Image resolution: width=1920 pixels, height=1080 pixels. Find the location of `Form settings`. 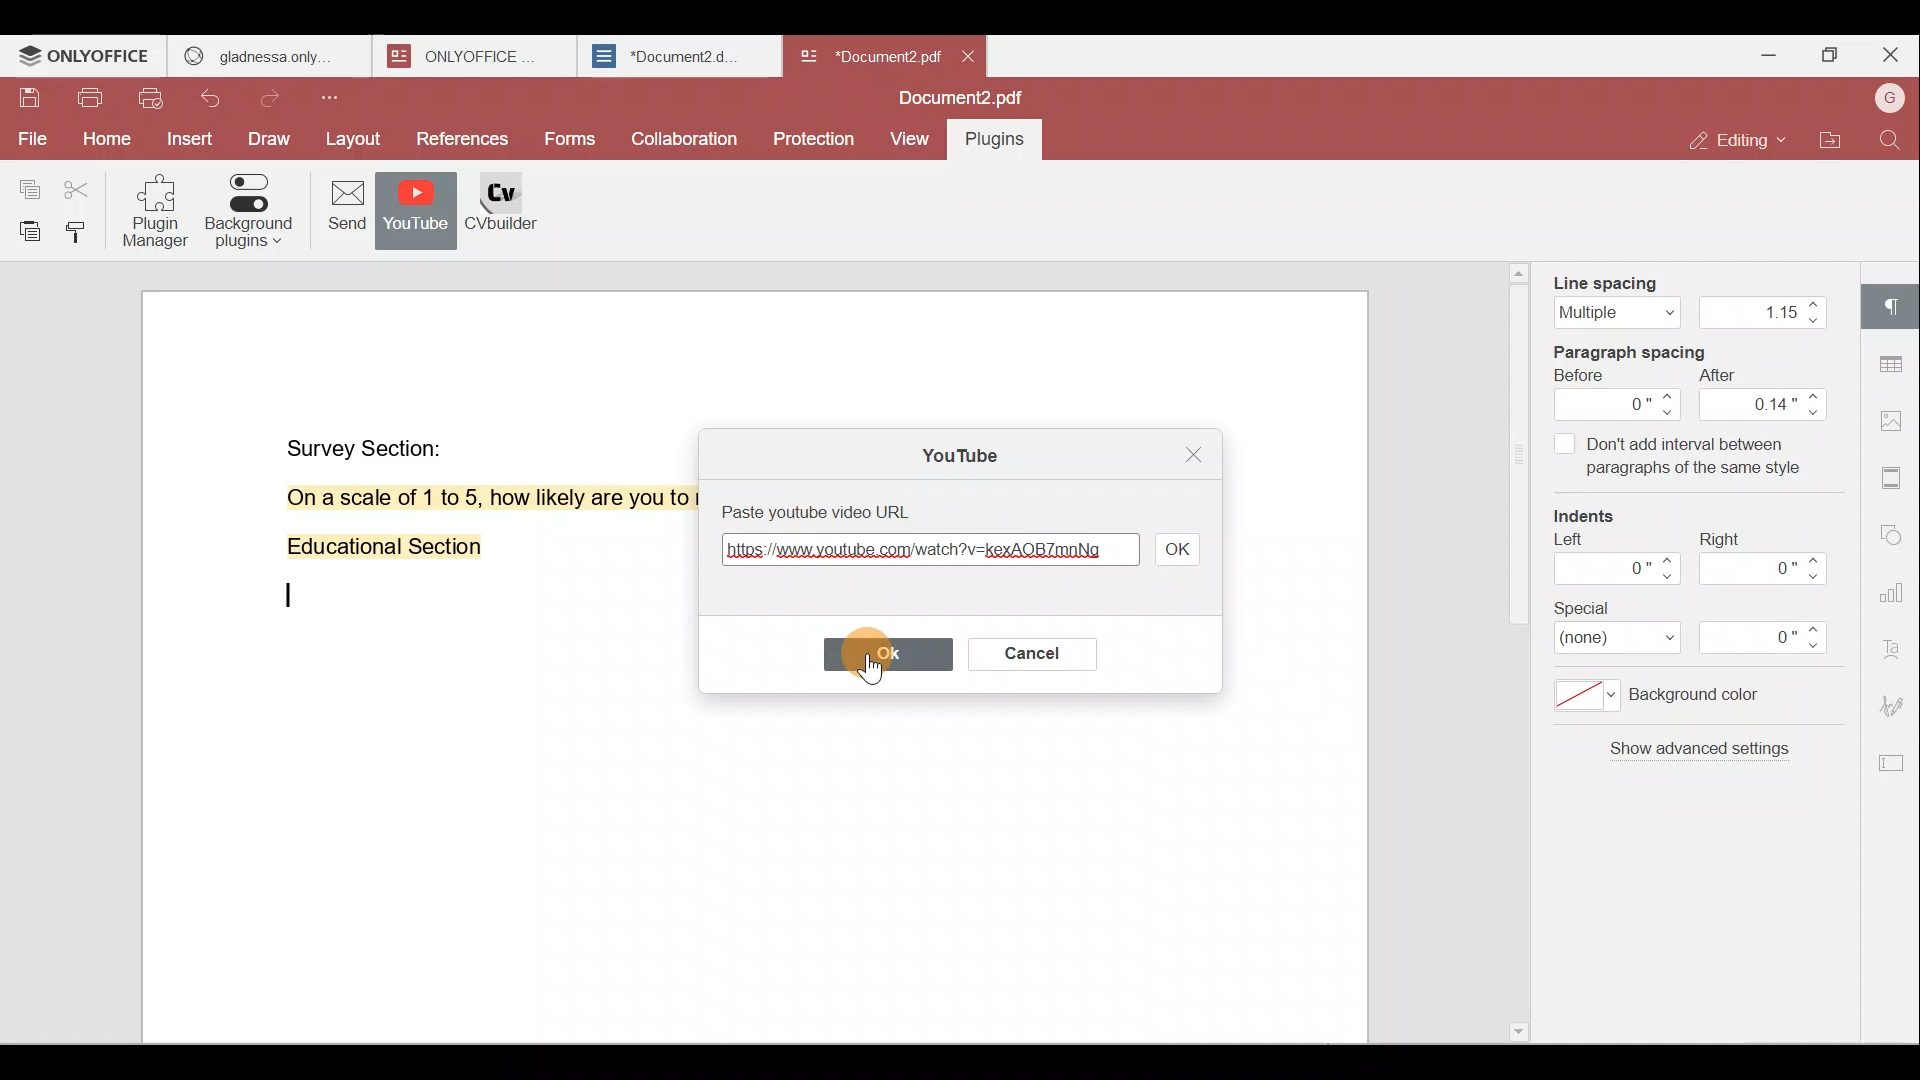

Form settings is located at coordinates (1885, 763).